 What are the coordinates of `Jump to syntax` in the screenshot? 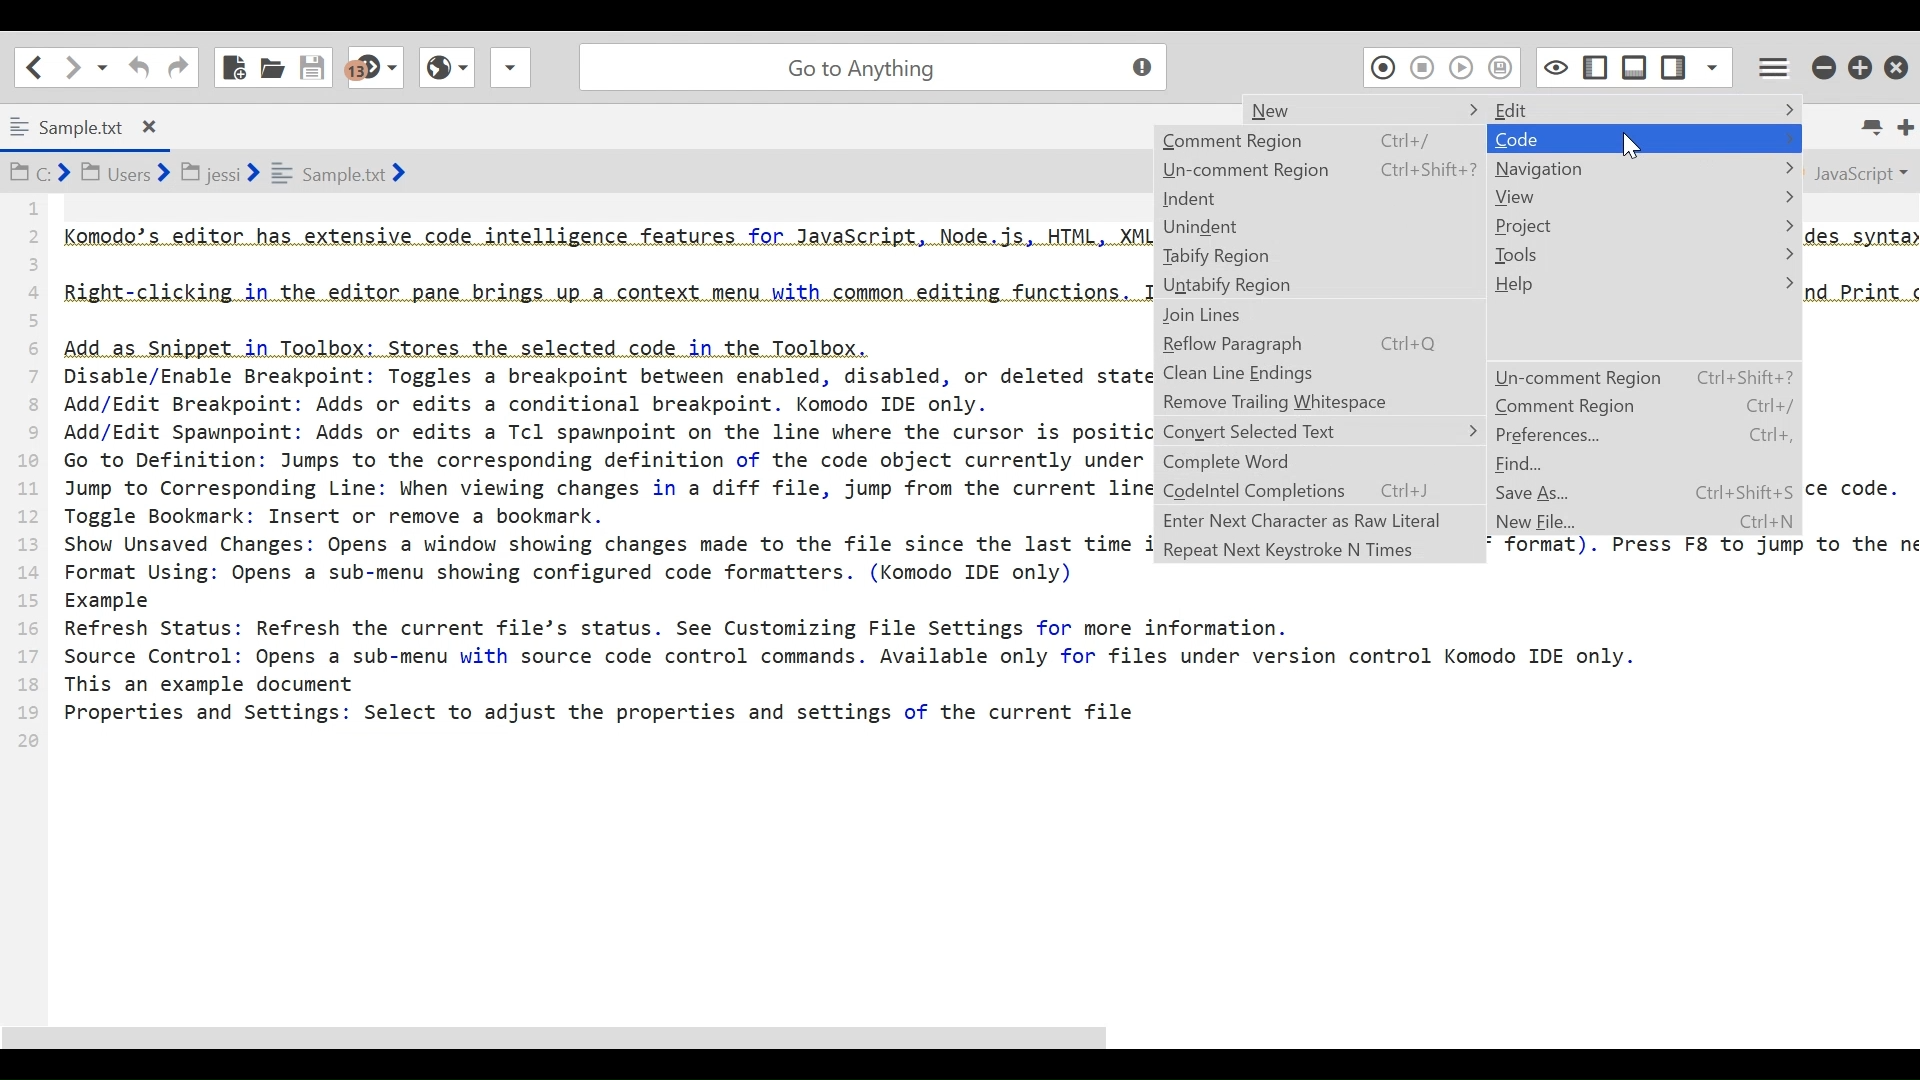 It's located at (377, 68).